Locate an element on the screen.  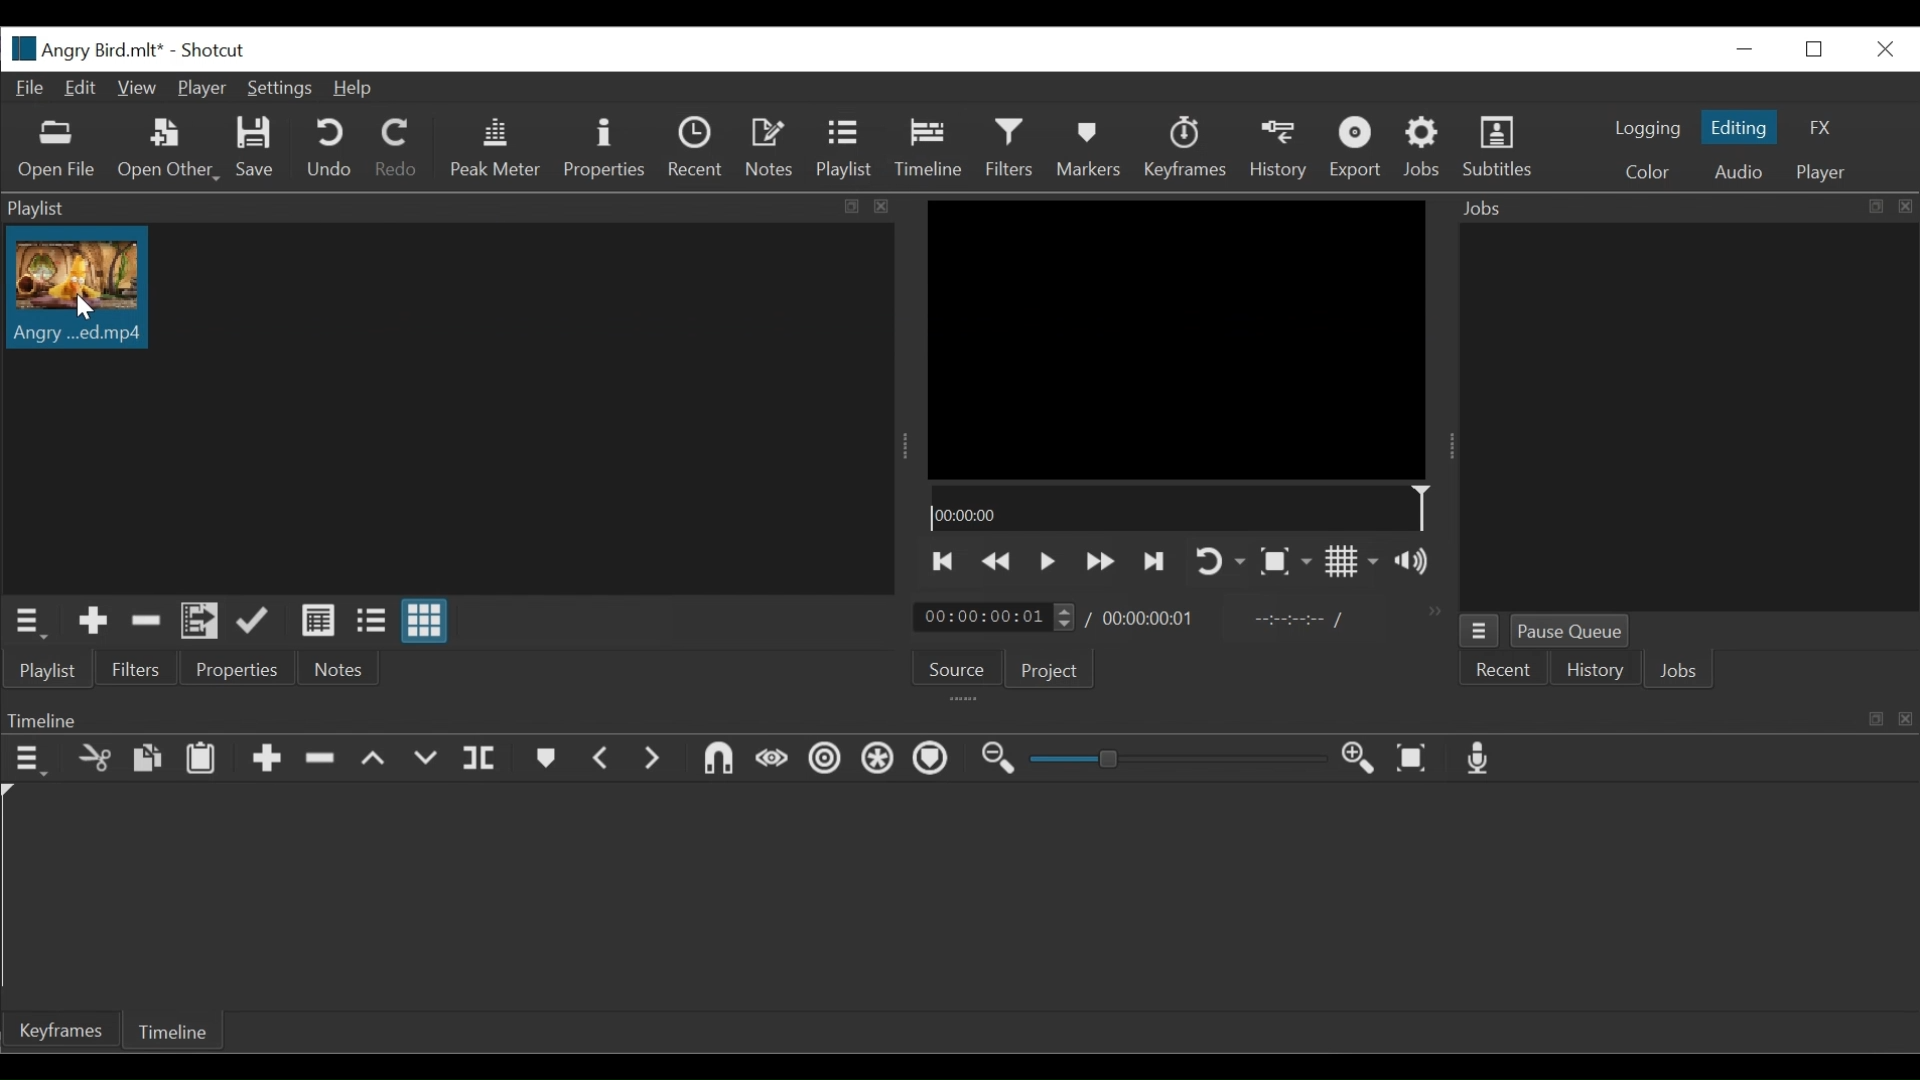
Overwrite is located at coordinates (429, 759).